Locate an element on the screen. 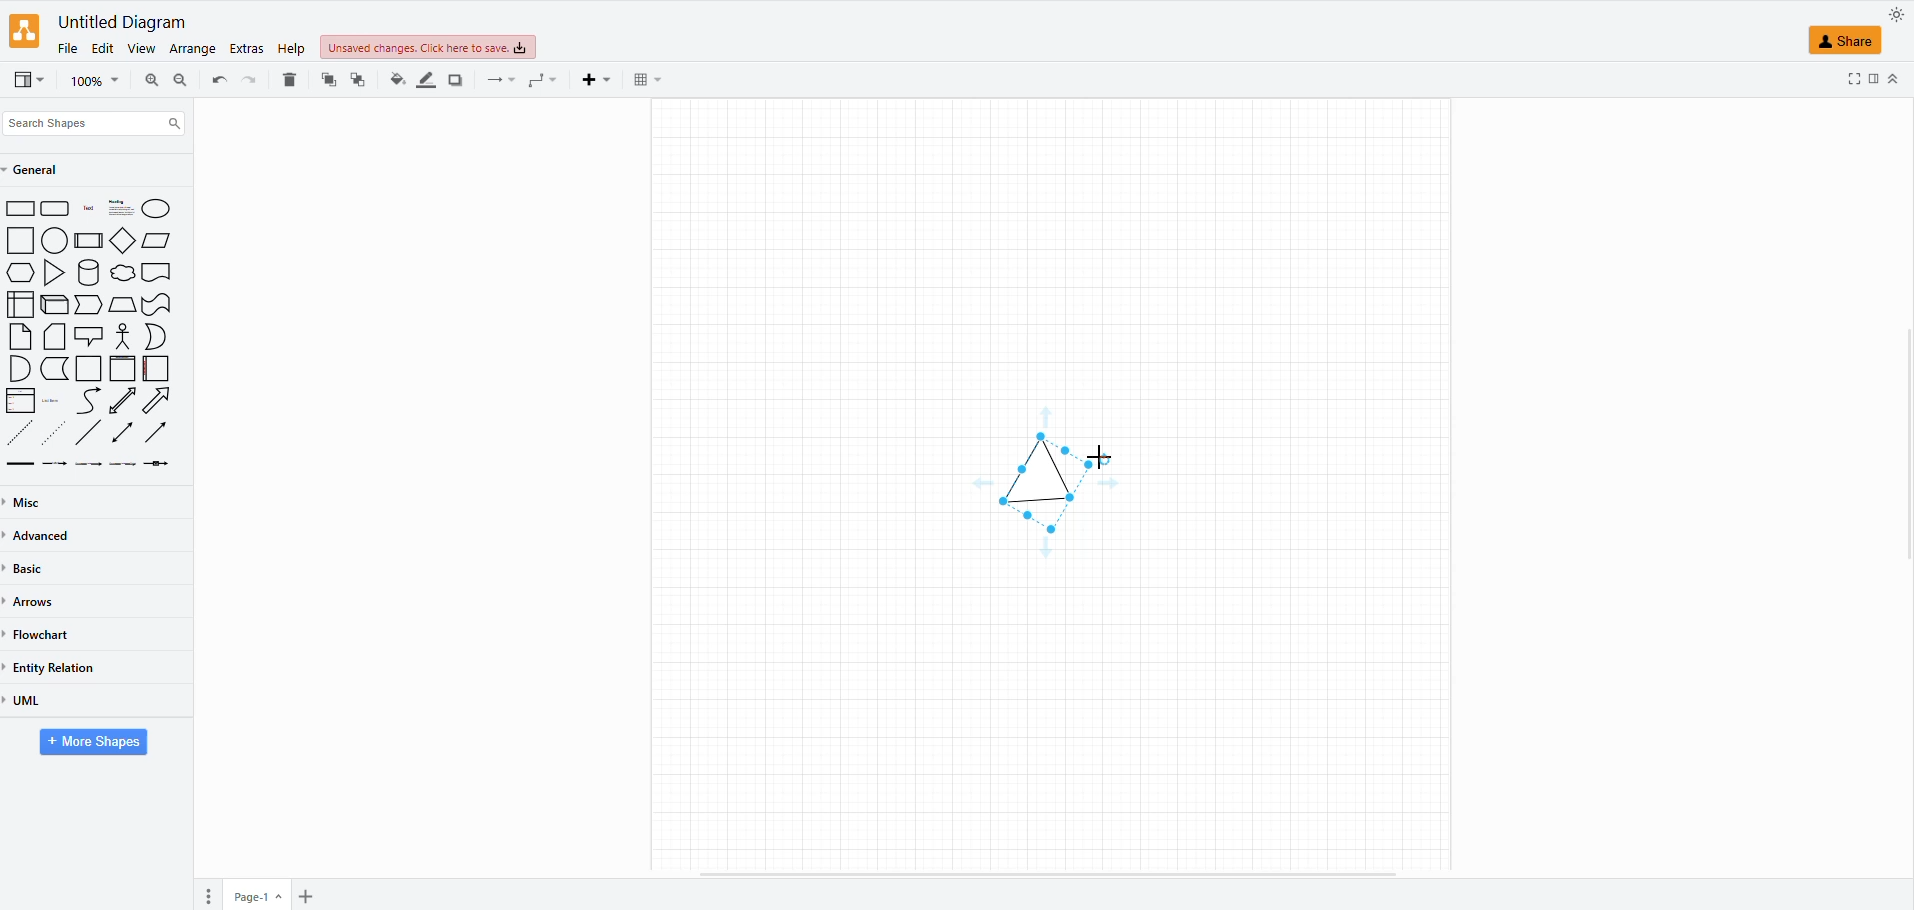  file name is located at coordinates (118, 21).